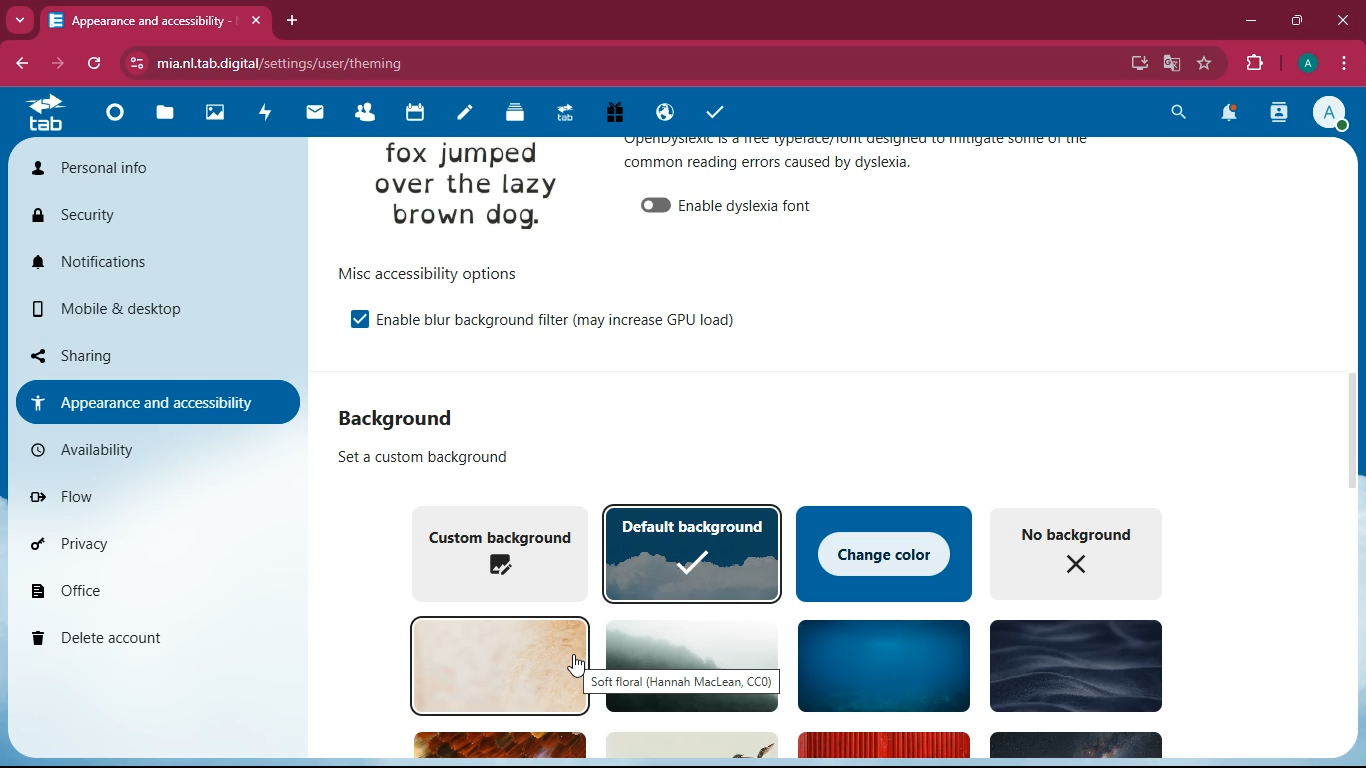 The width and height of the screenshot is (1366, 768). I want to click on notes, so click(464, 116).